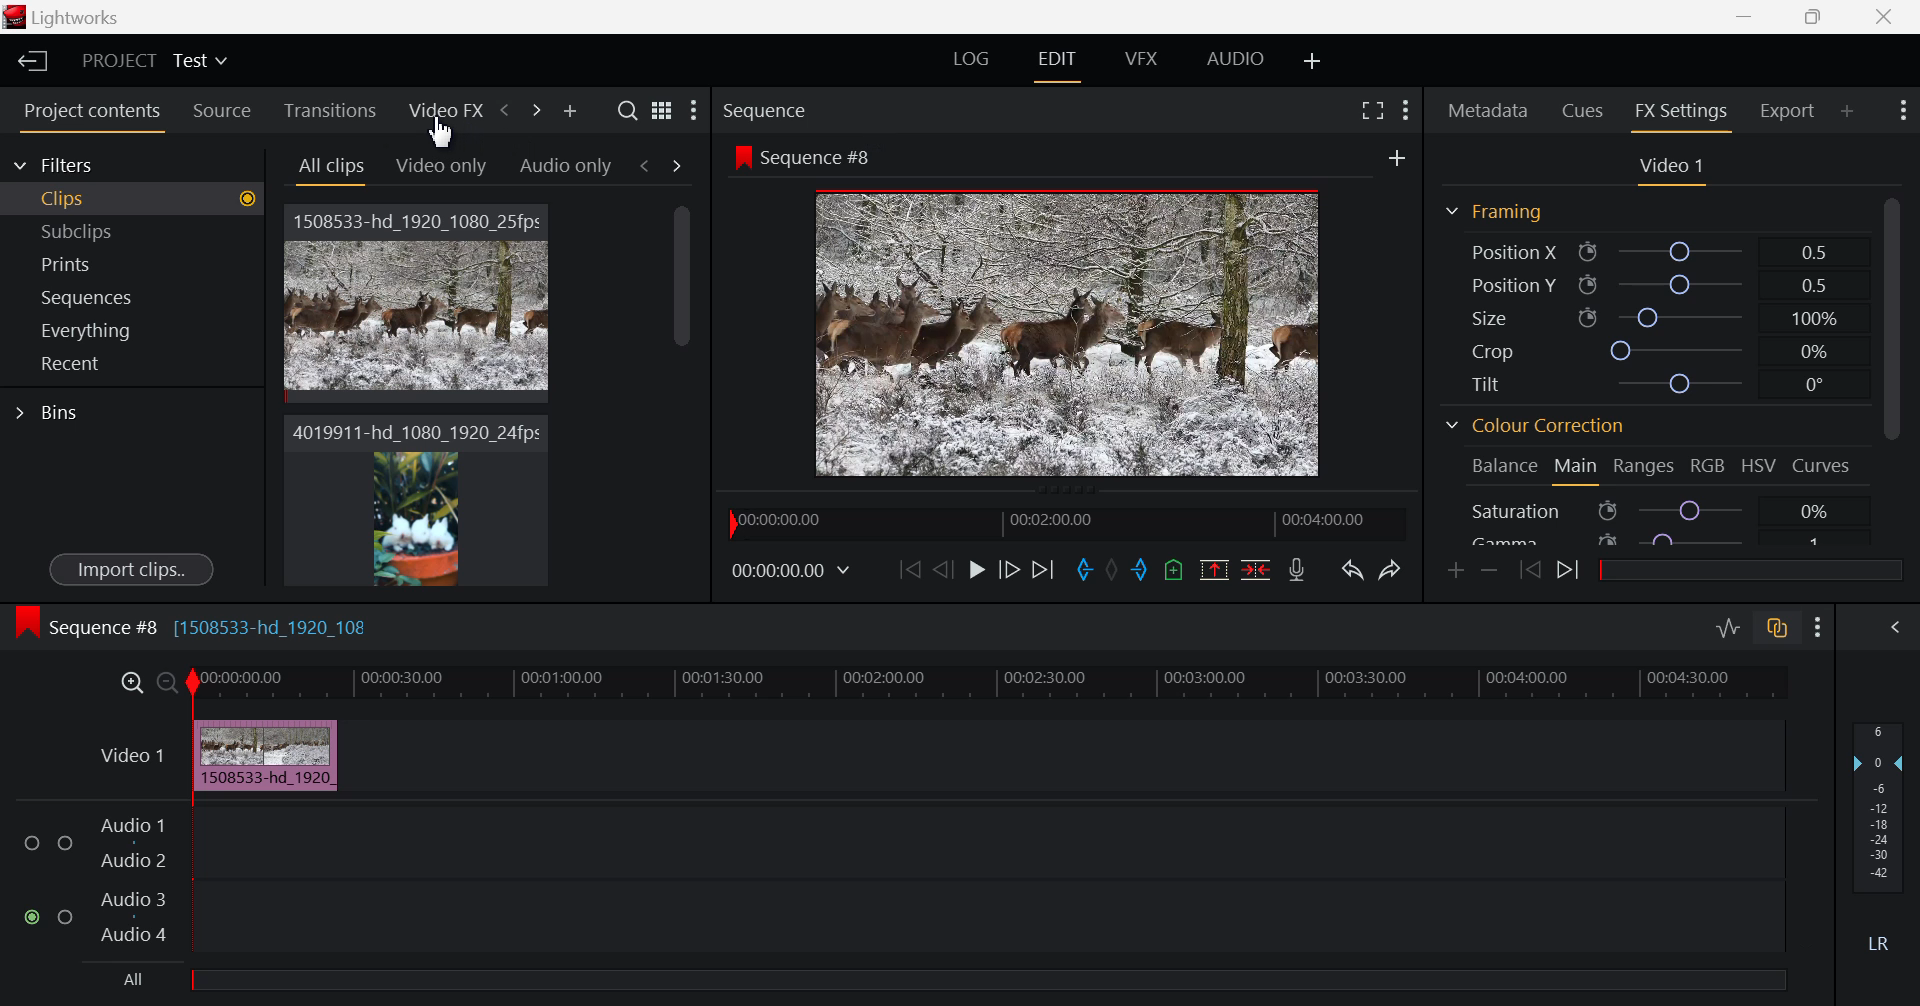 The image size is (1920, 1006). Describe the element at coordinates (130, 683) in the screenshot. I see `Timeline Zoom In` at that location.